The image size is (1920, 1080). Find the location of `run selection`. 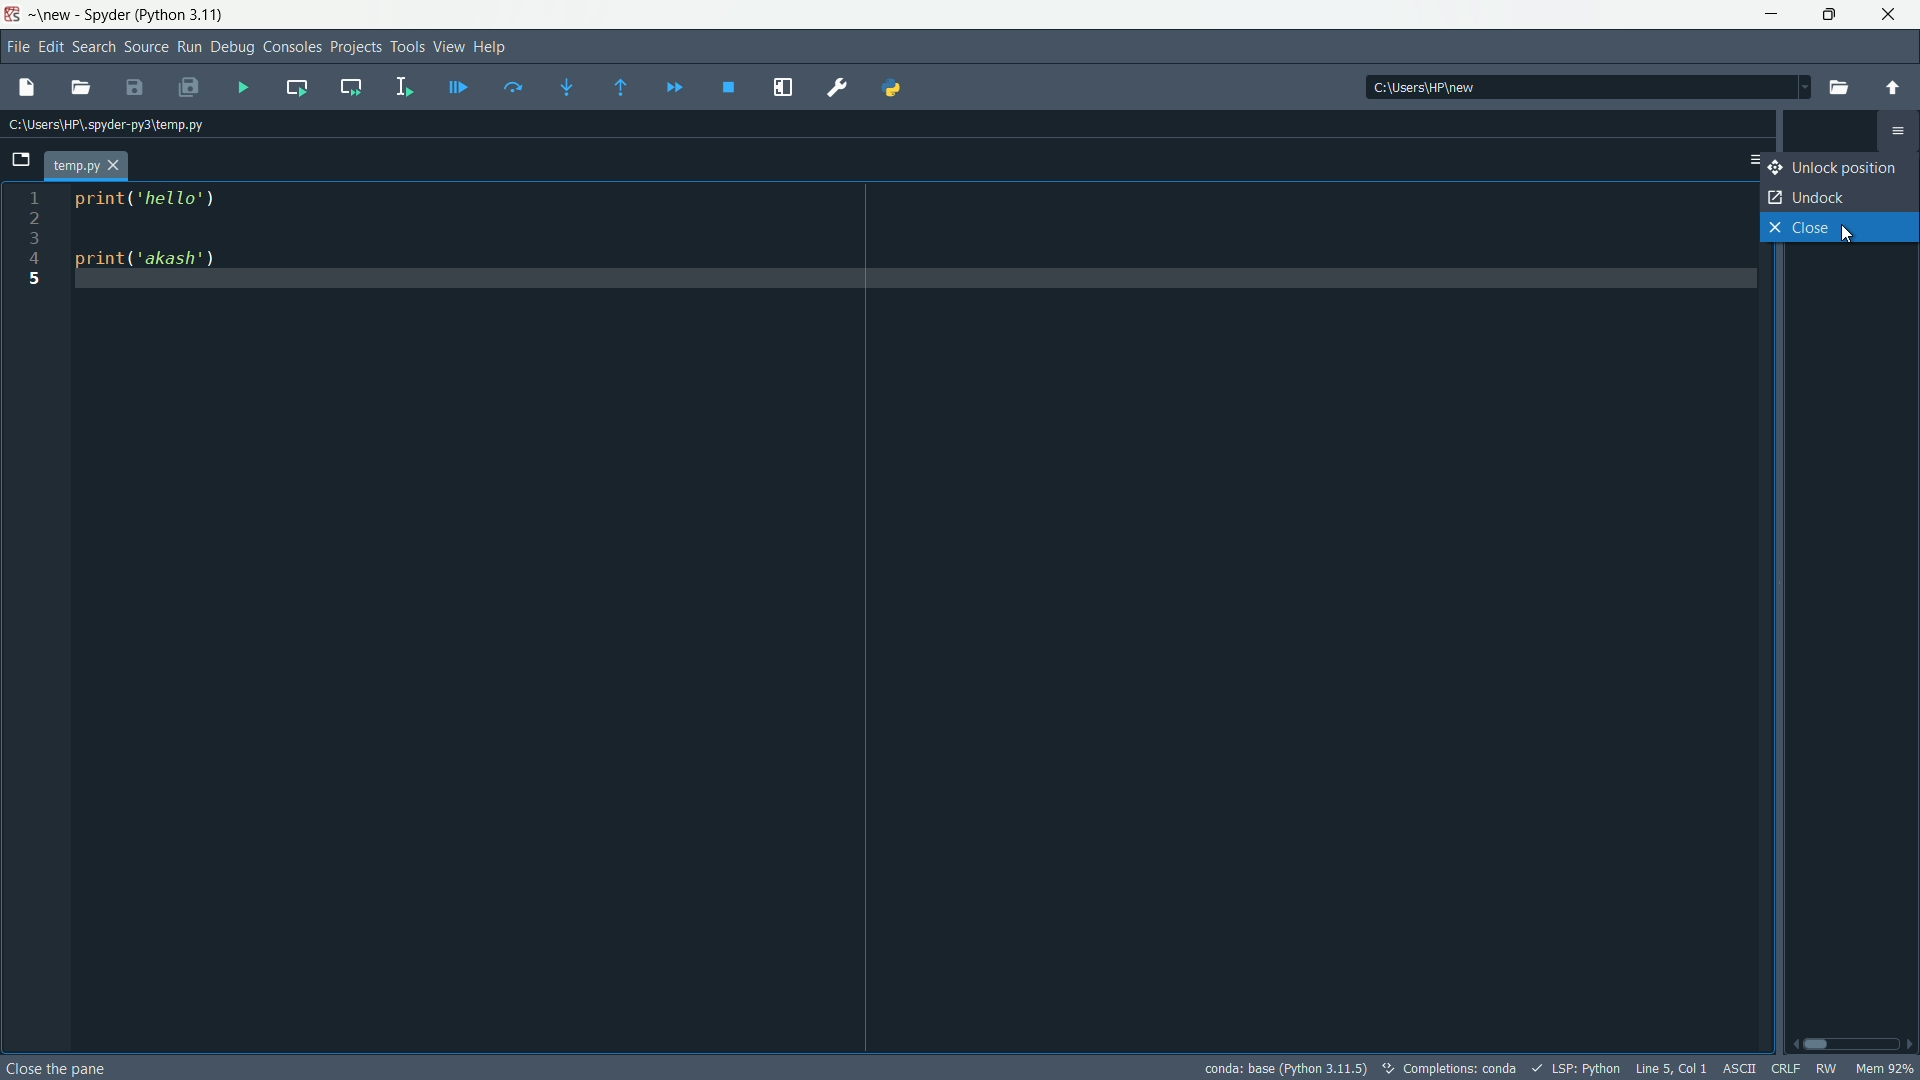

run selection is located at coordinates (399, 86).